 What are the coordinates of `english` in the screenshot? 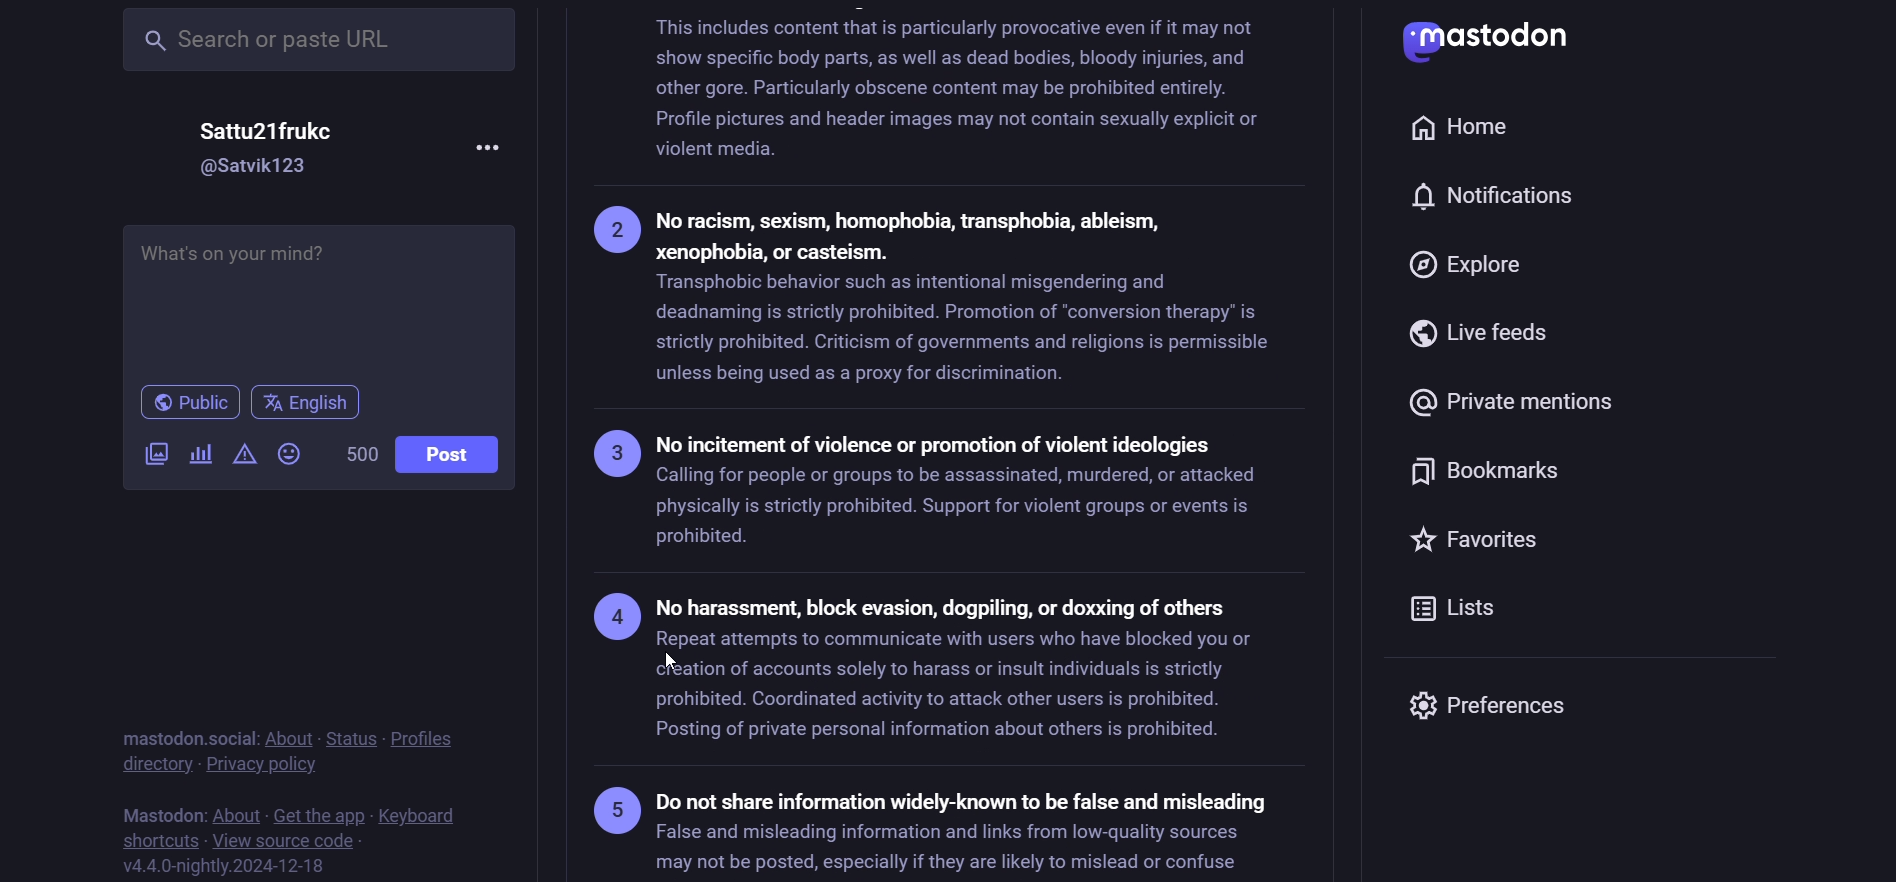 It's located at (309, 403).